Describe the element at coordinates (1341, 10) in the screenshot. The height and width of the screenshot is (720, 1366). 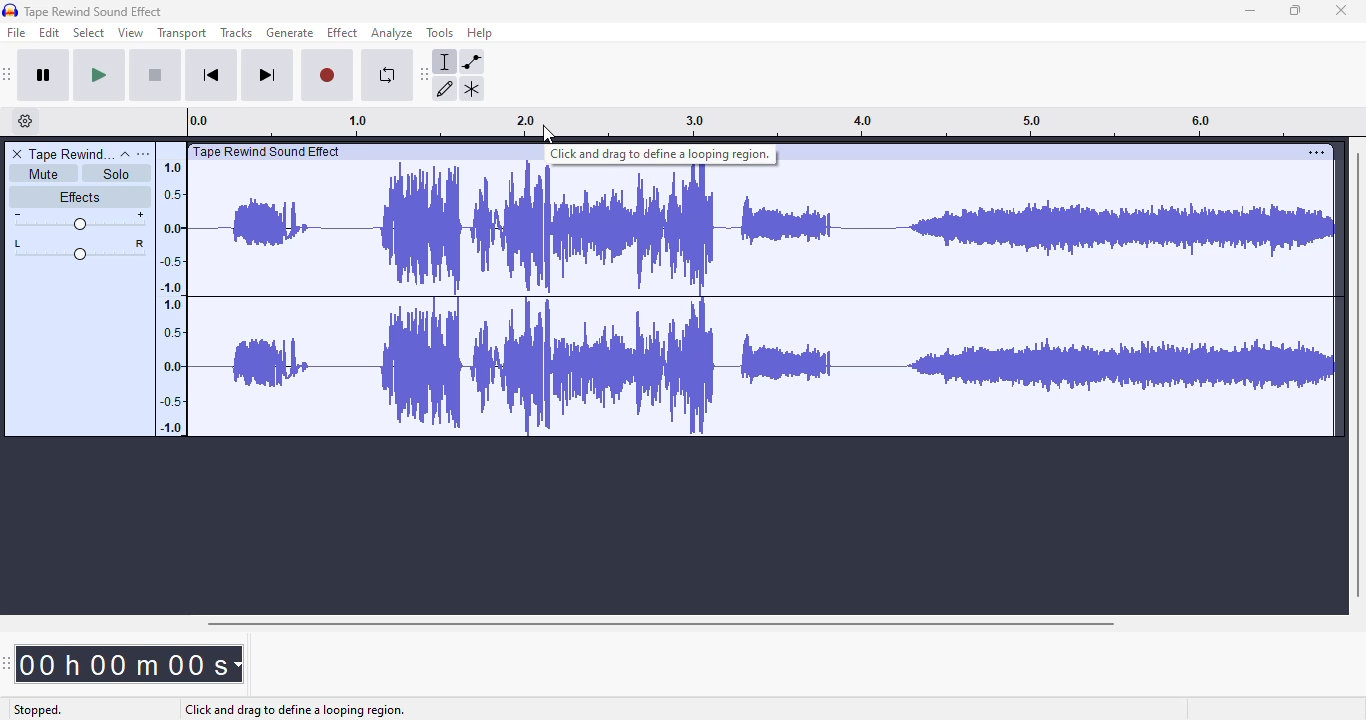
I see `close` at that location.